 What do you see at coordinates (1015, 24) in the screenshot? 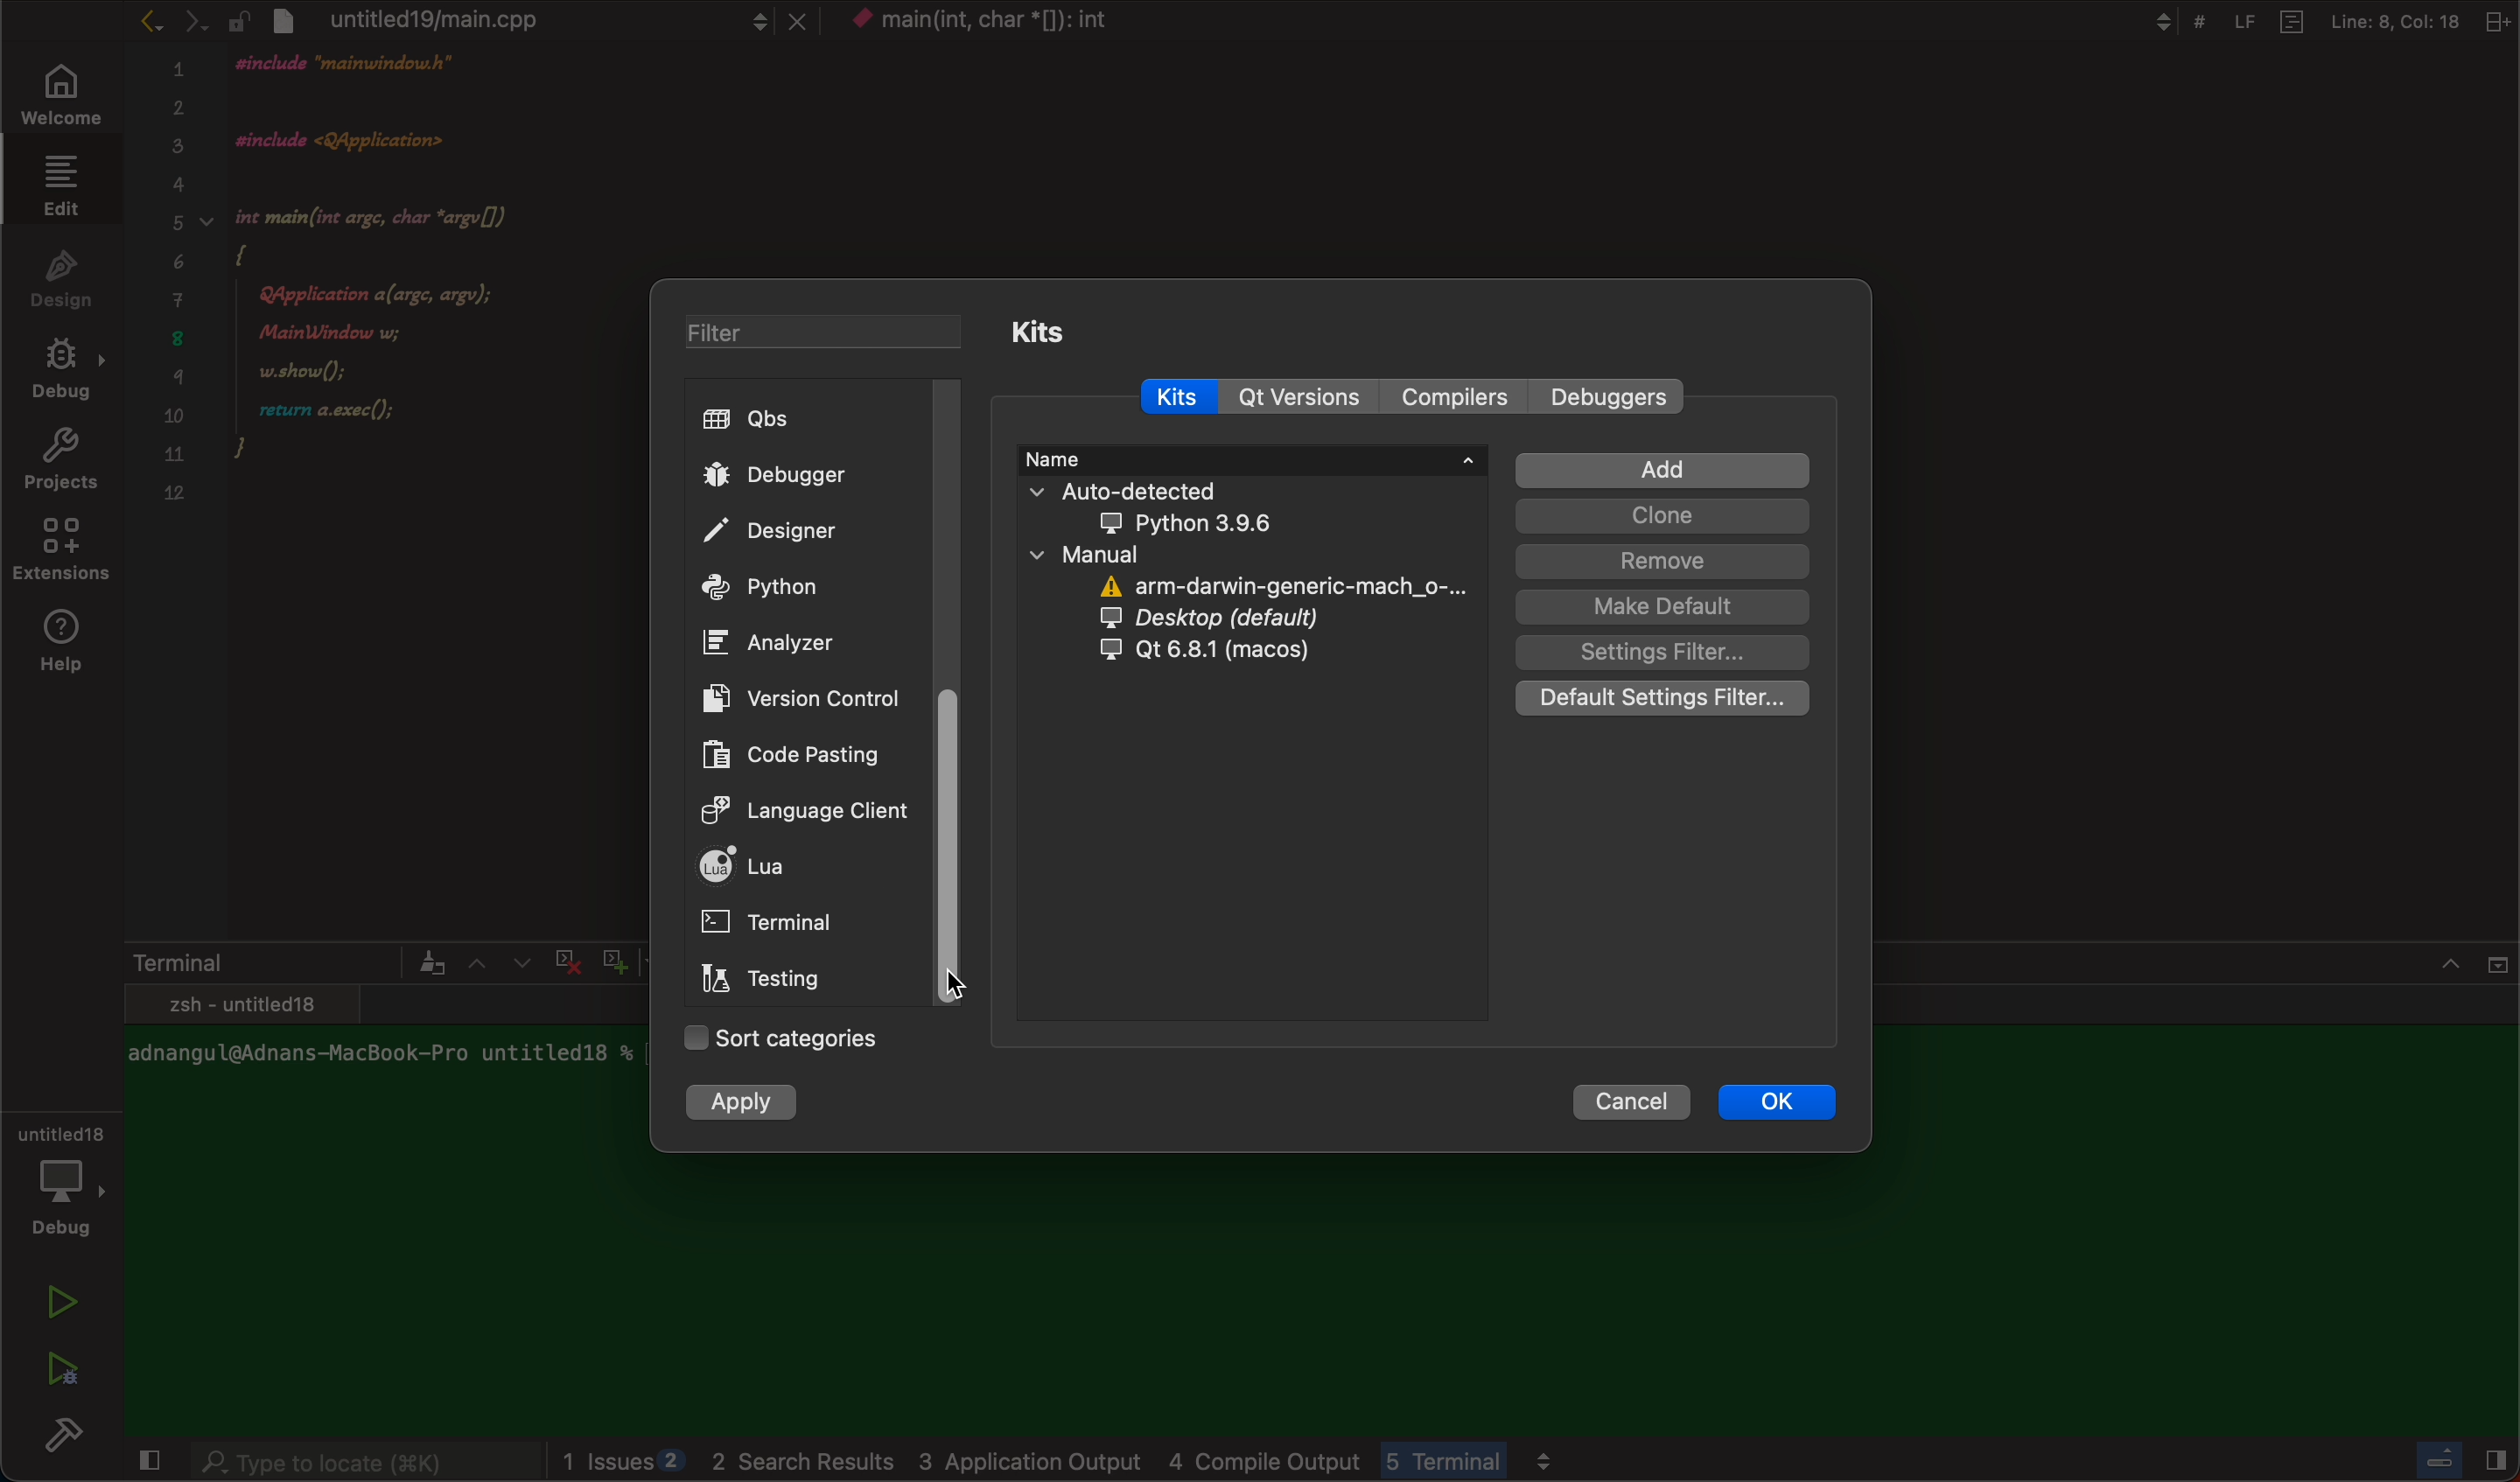
I see `file name` at bounding box center [1015, 24].